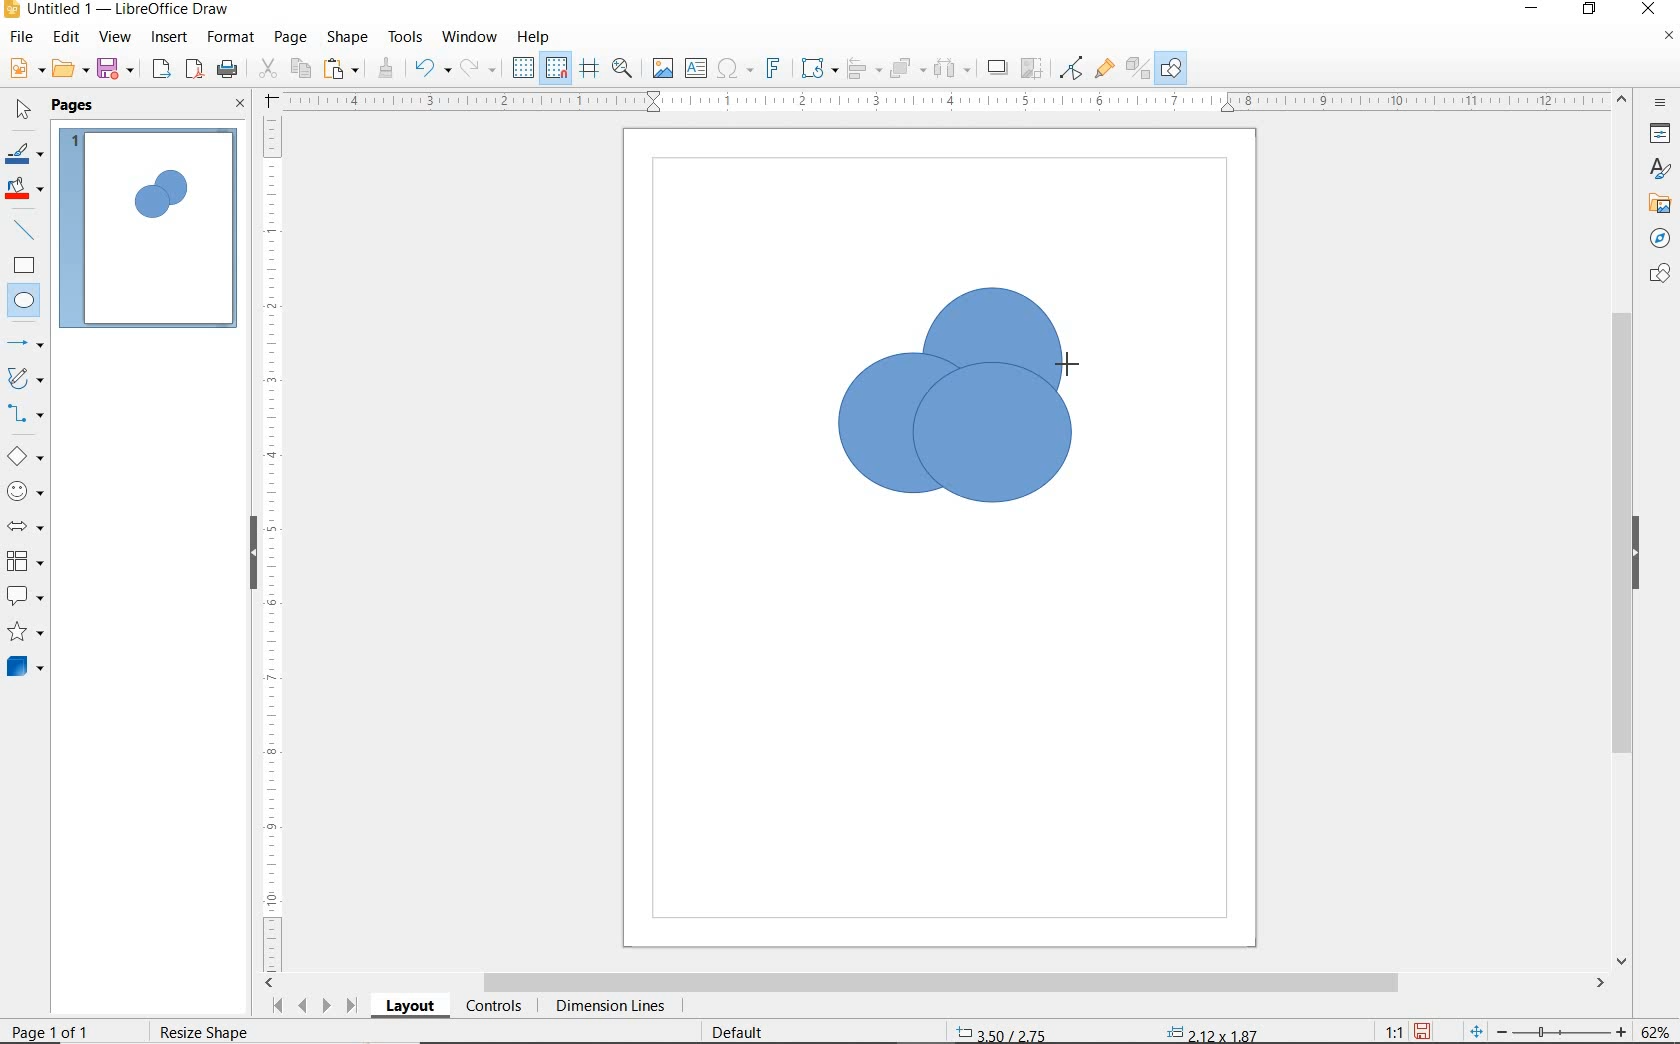 The image size is (1680, 1044). What do you see at coordinates (1068, 367) in the screenshot?
I see `ELLIPSE TOO AT DRAG` at bounding box center [1068, 367].